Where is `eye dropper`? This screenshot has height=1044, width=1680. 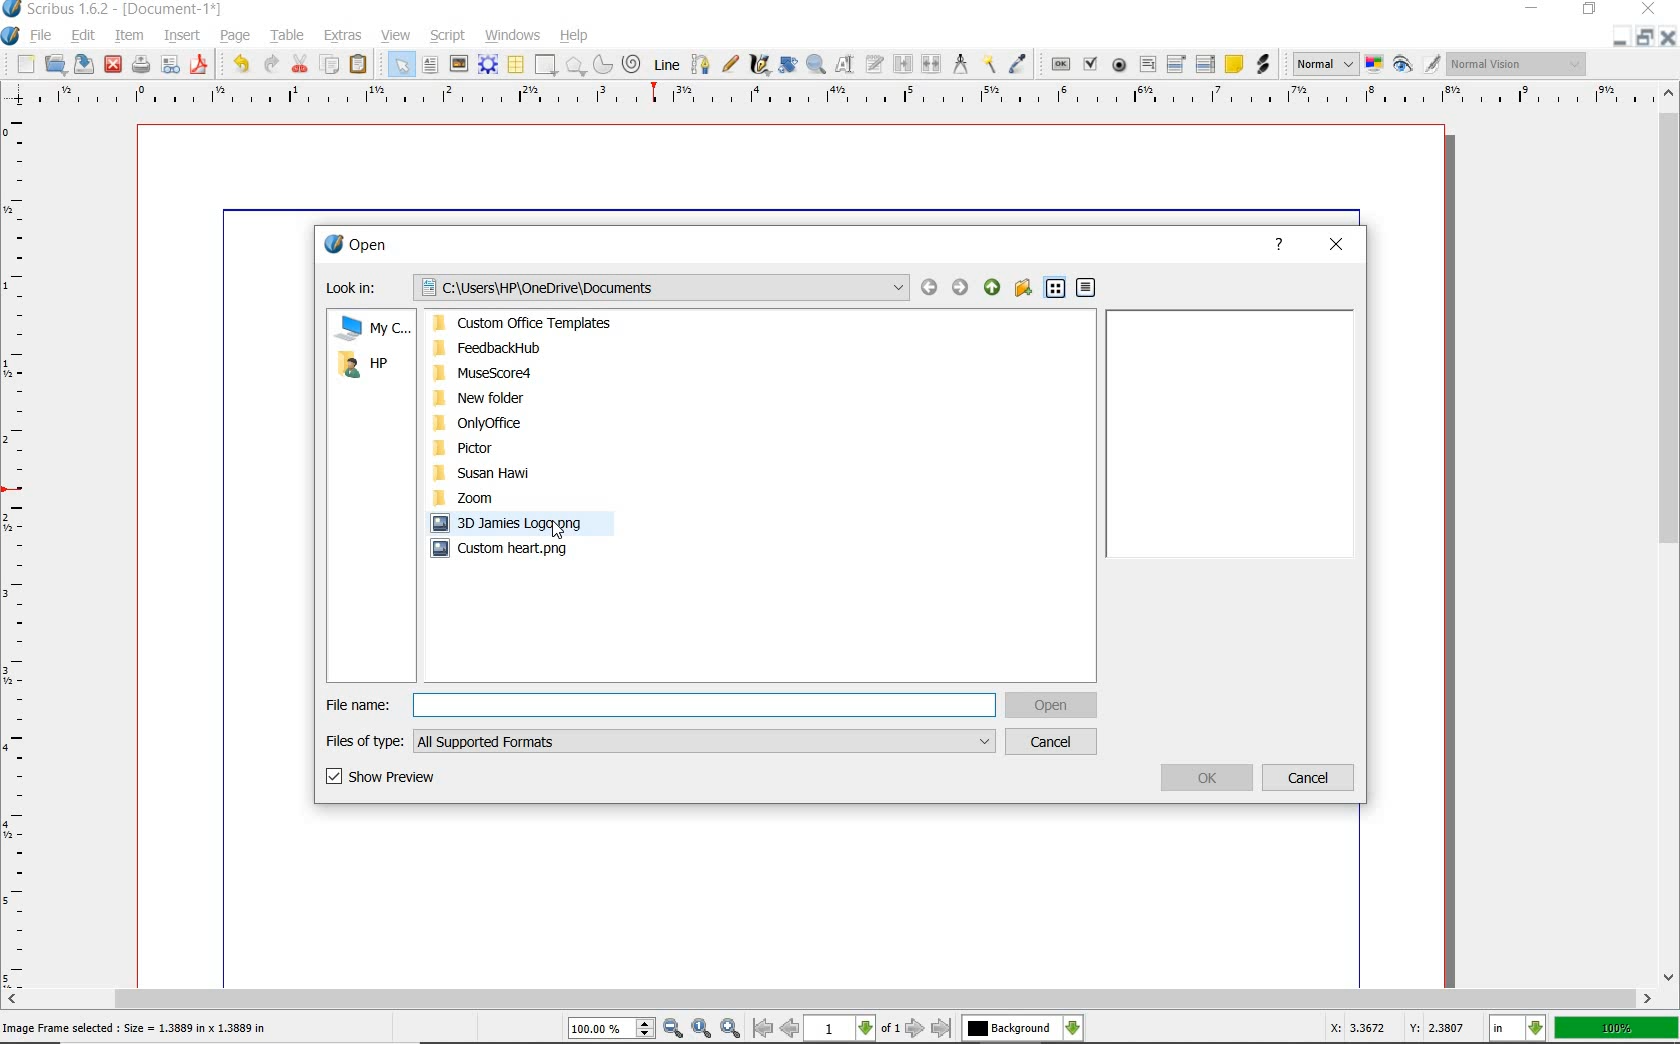
eye dropper is located at coordinates (1020, 63).